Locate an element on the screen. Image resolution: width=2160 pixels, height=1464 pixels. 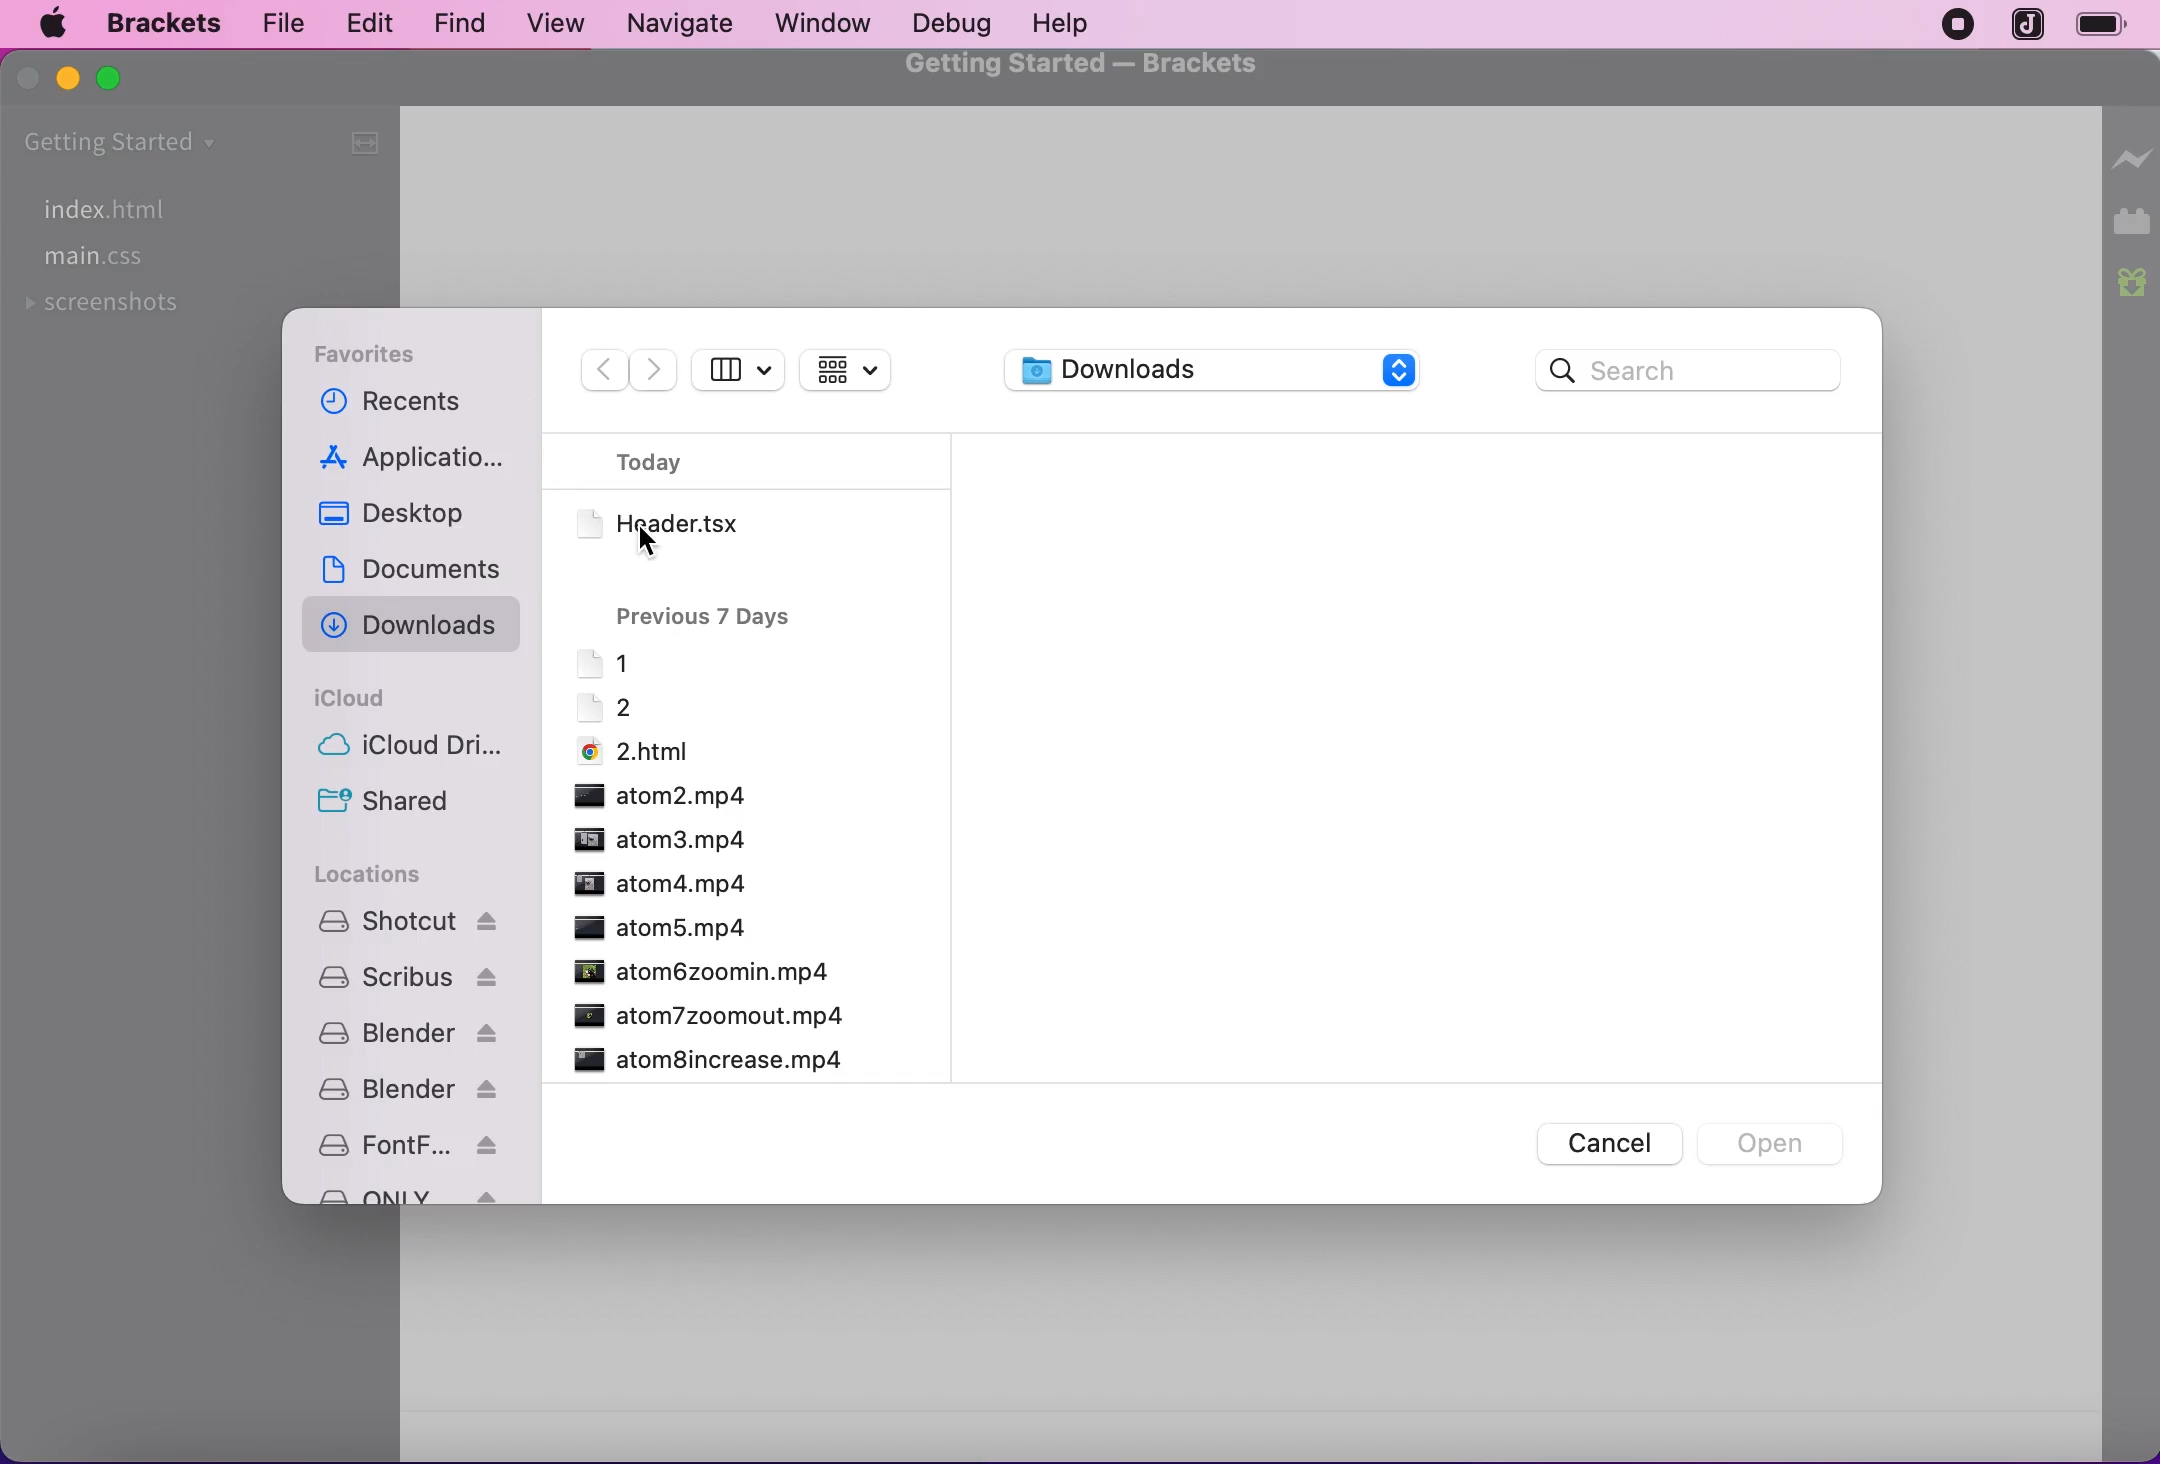
favorites is located at coordinates (390, 351).